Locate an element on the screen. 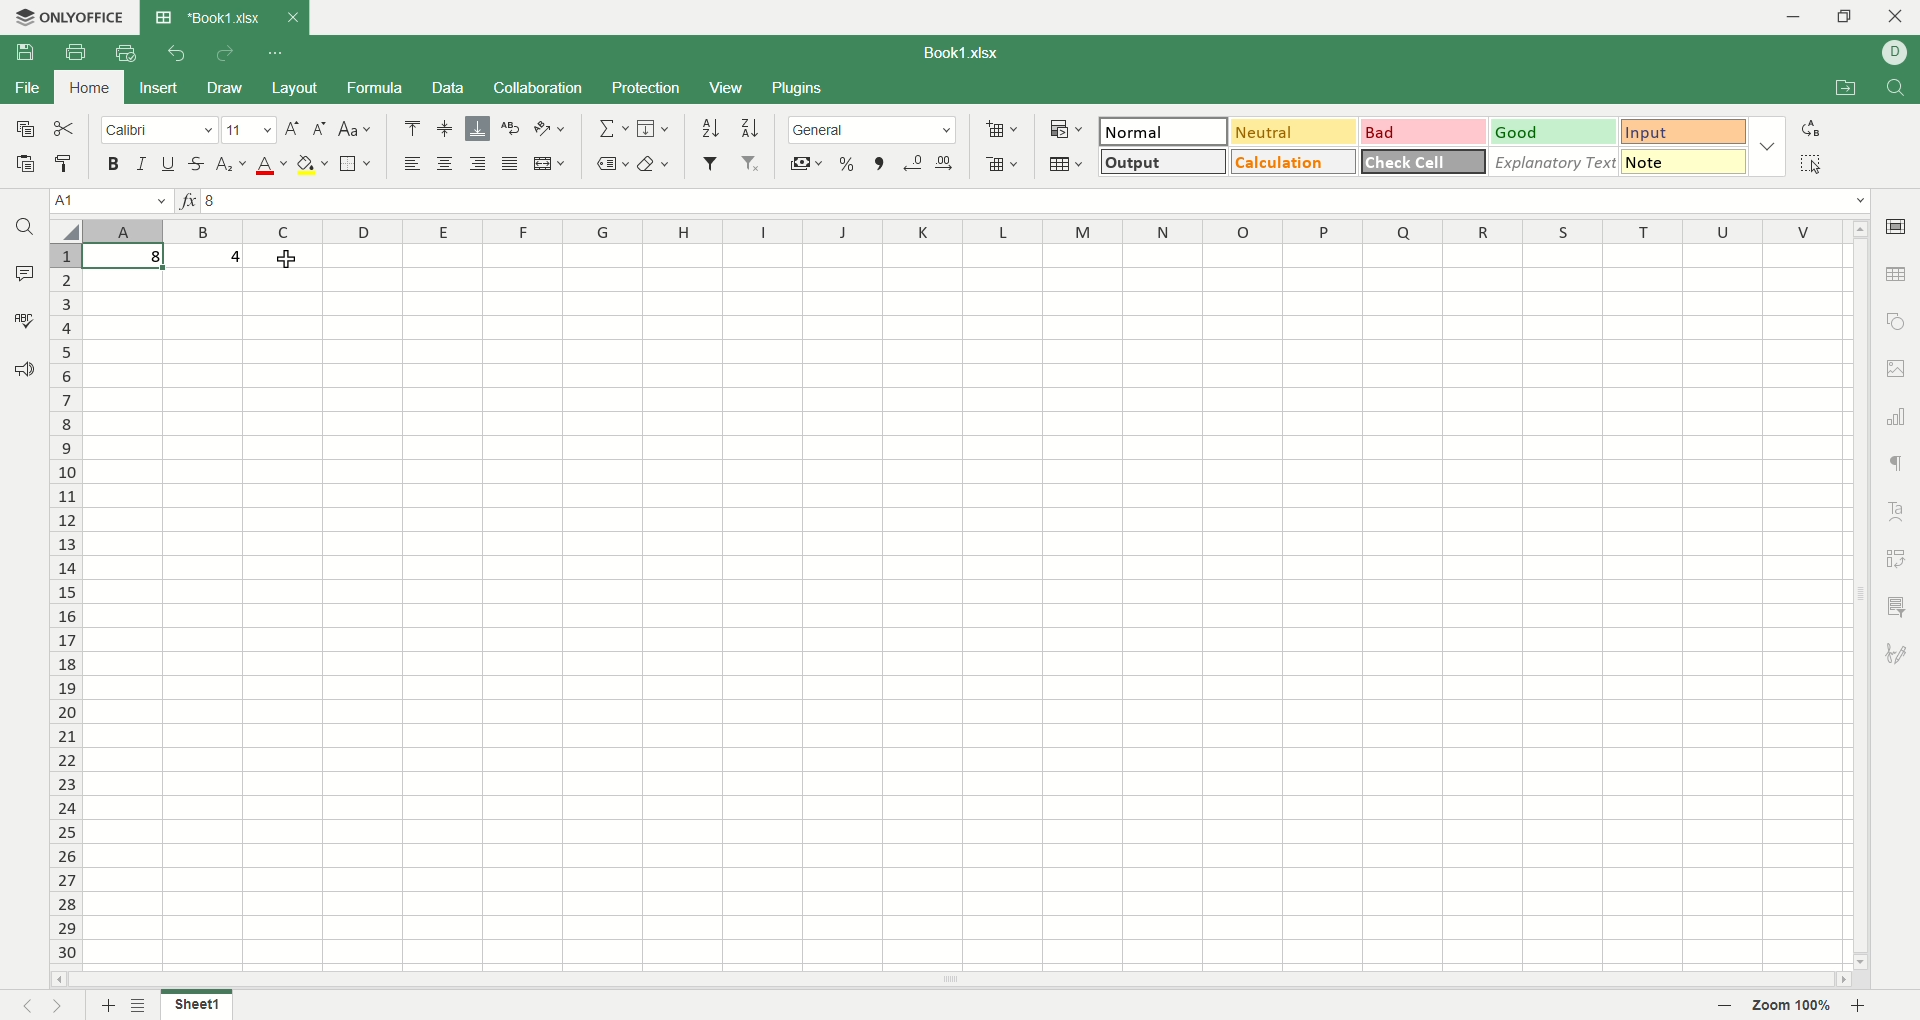  good is located at coordinates (1554, 132).